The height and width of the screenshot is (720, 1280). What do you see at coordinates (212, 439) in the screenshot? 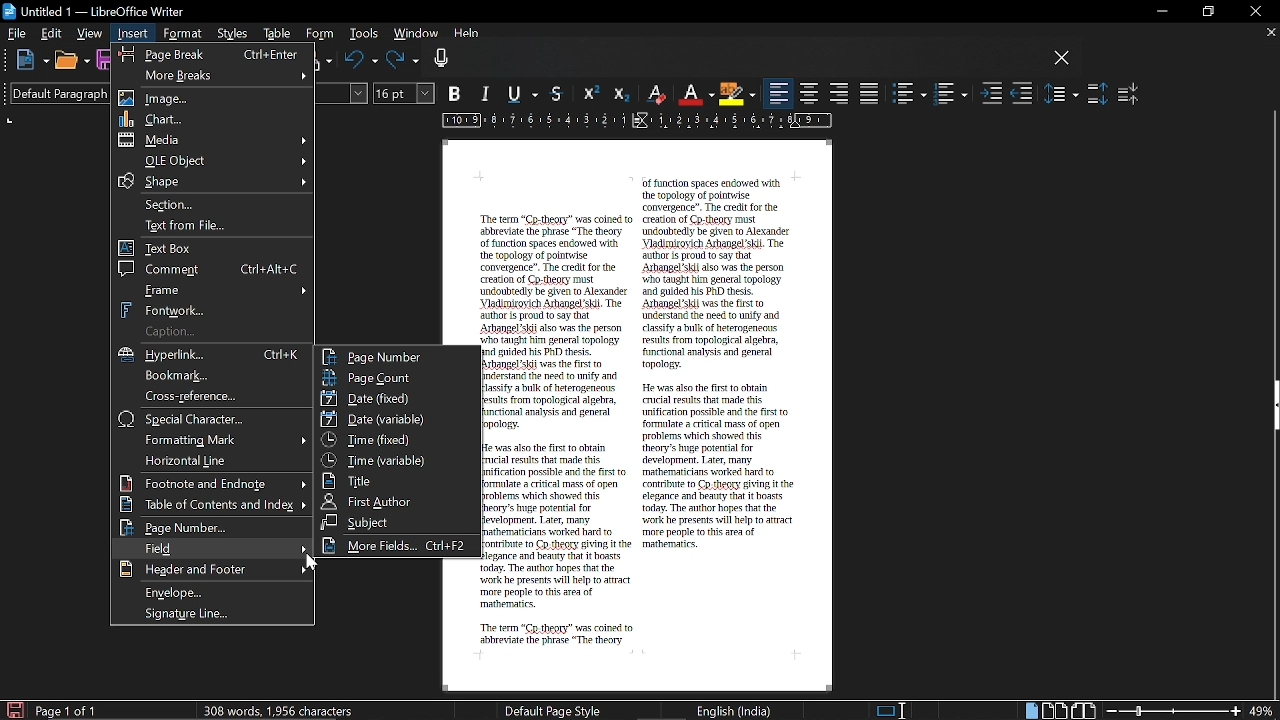
I see `Formatting mark` at bounding box center [212, 439].